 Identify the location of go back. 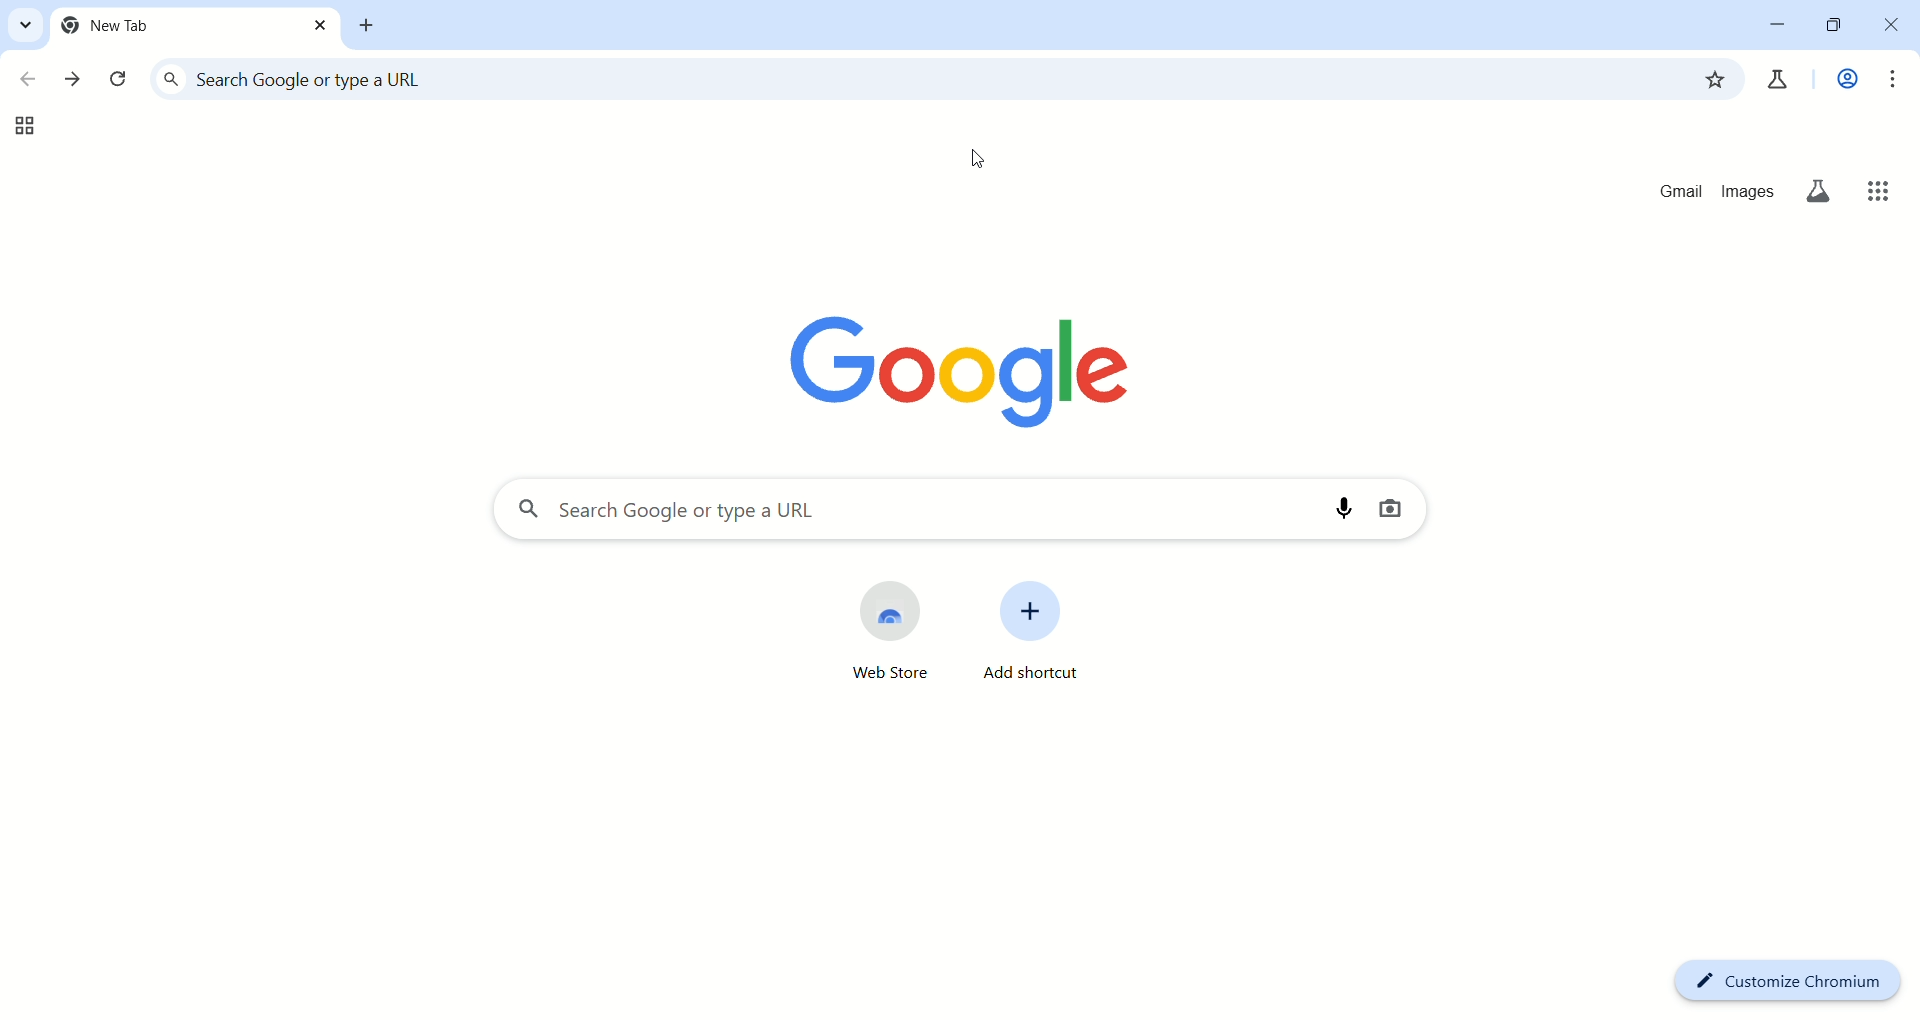
(27, 77).